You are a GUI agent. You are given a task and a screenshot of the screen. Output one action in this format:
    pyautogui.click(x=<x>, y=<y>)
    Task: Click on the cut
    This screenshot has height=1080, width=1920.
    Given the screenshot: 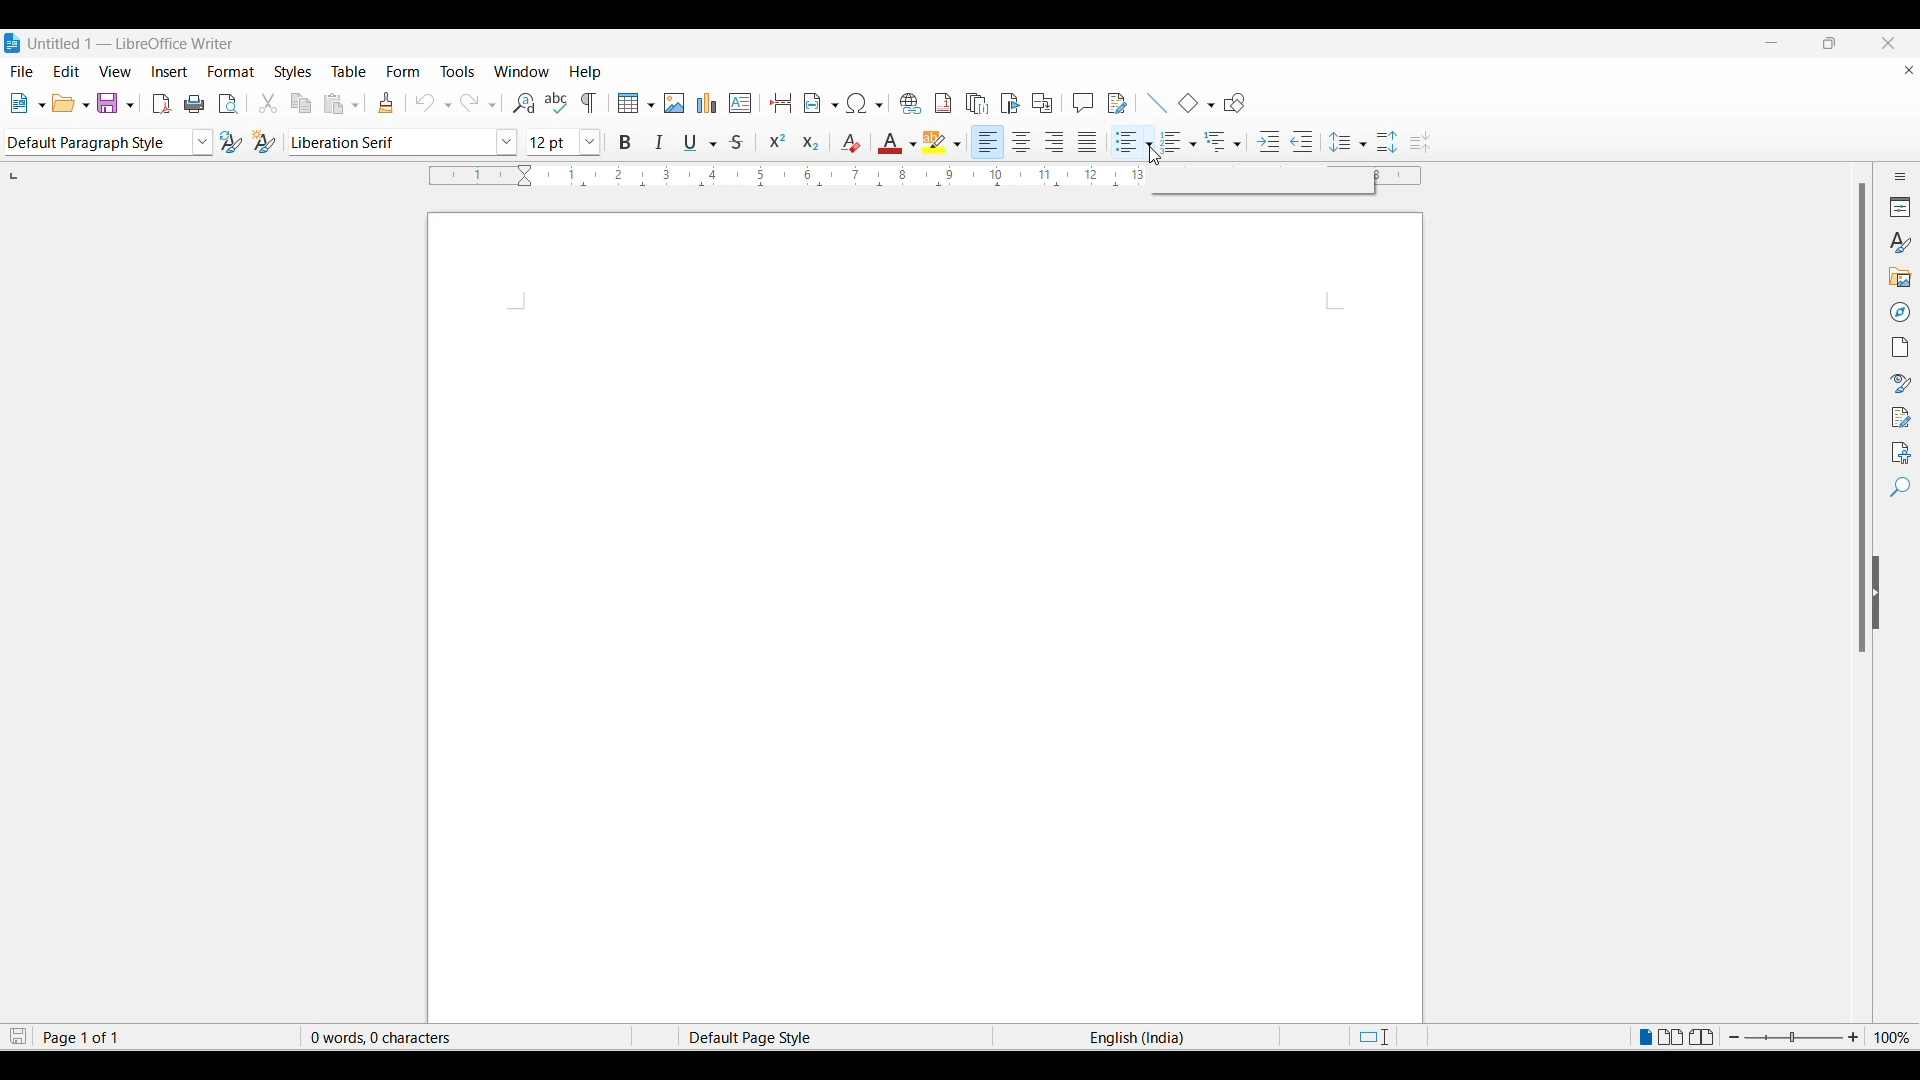 What is the action you would take?
    pyautogui.click(x=268, y=102)
    